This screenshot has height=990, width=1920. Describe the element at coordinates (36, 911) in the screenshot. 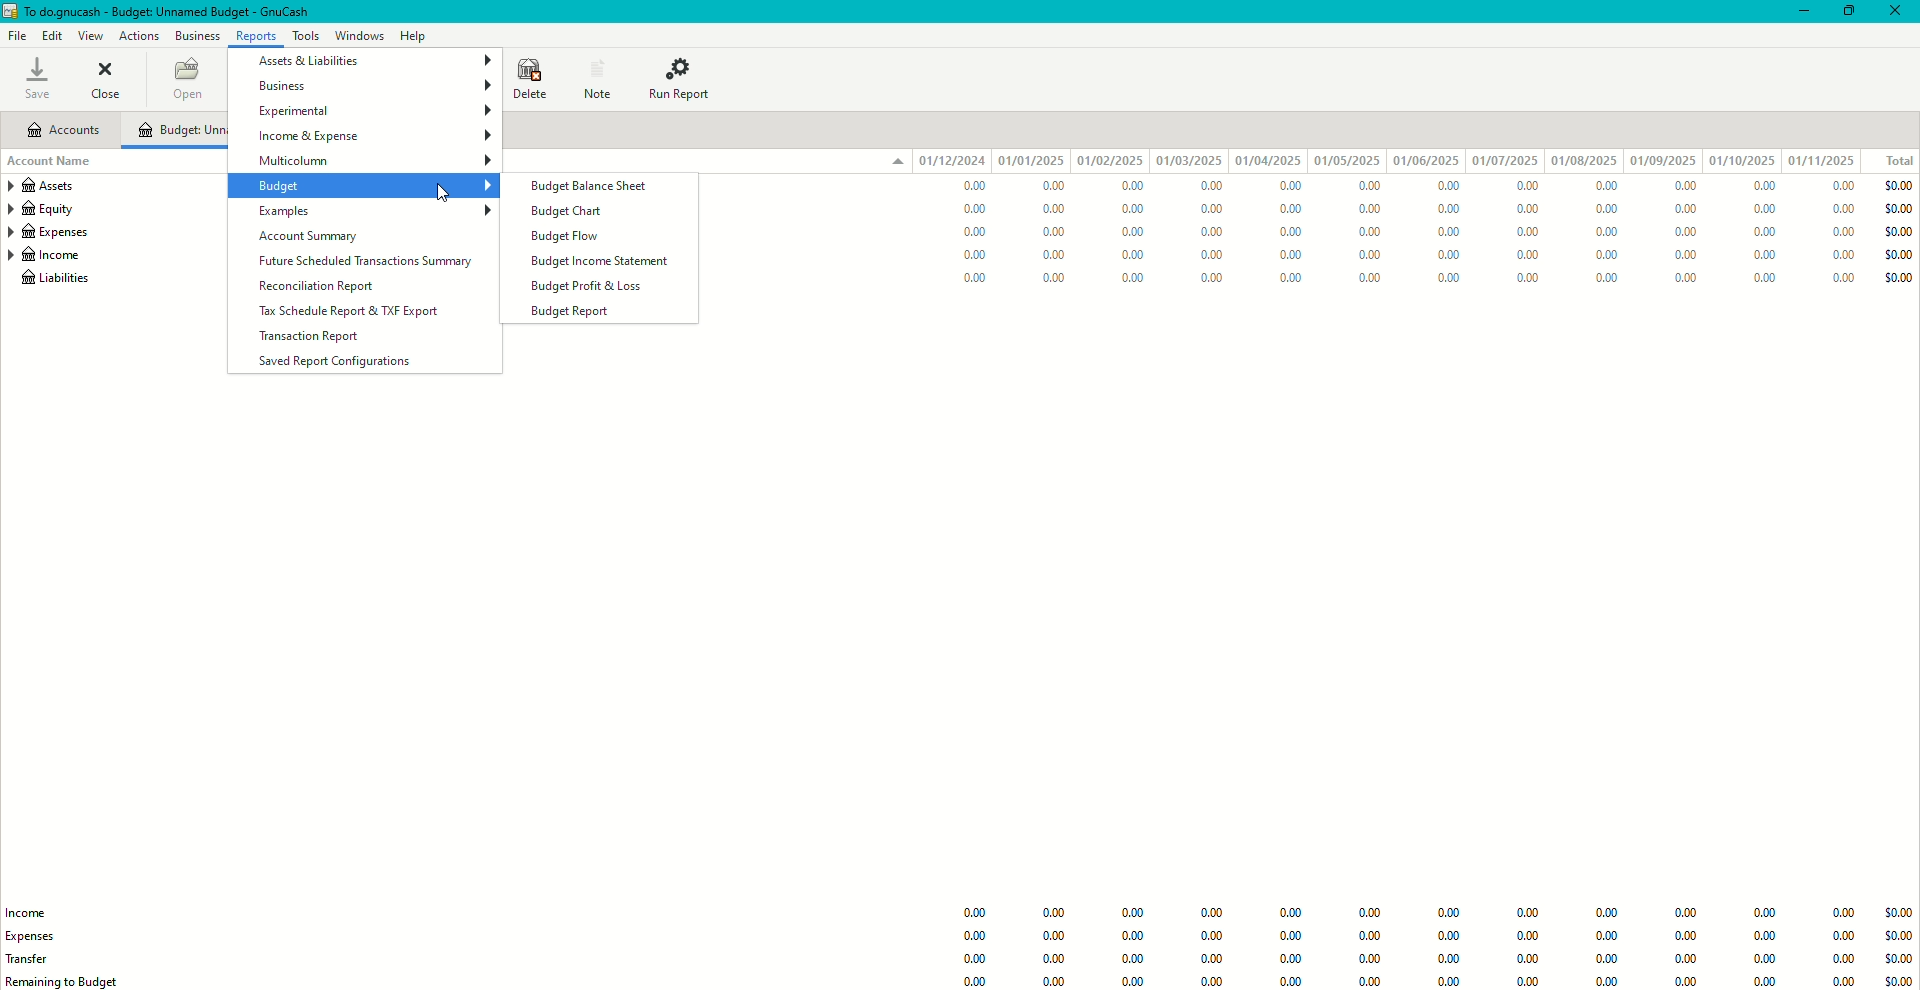

I see `Income` at that location.